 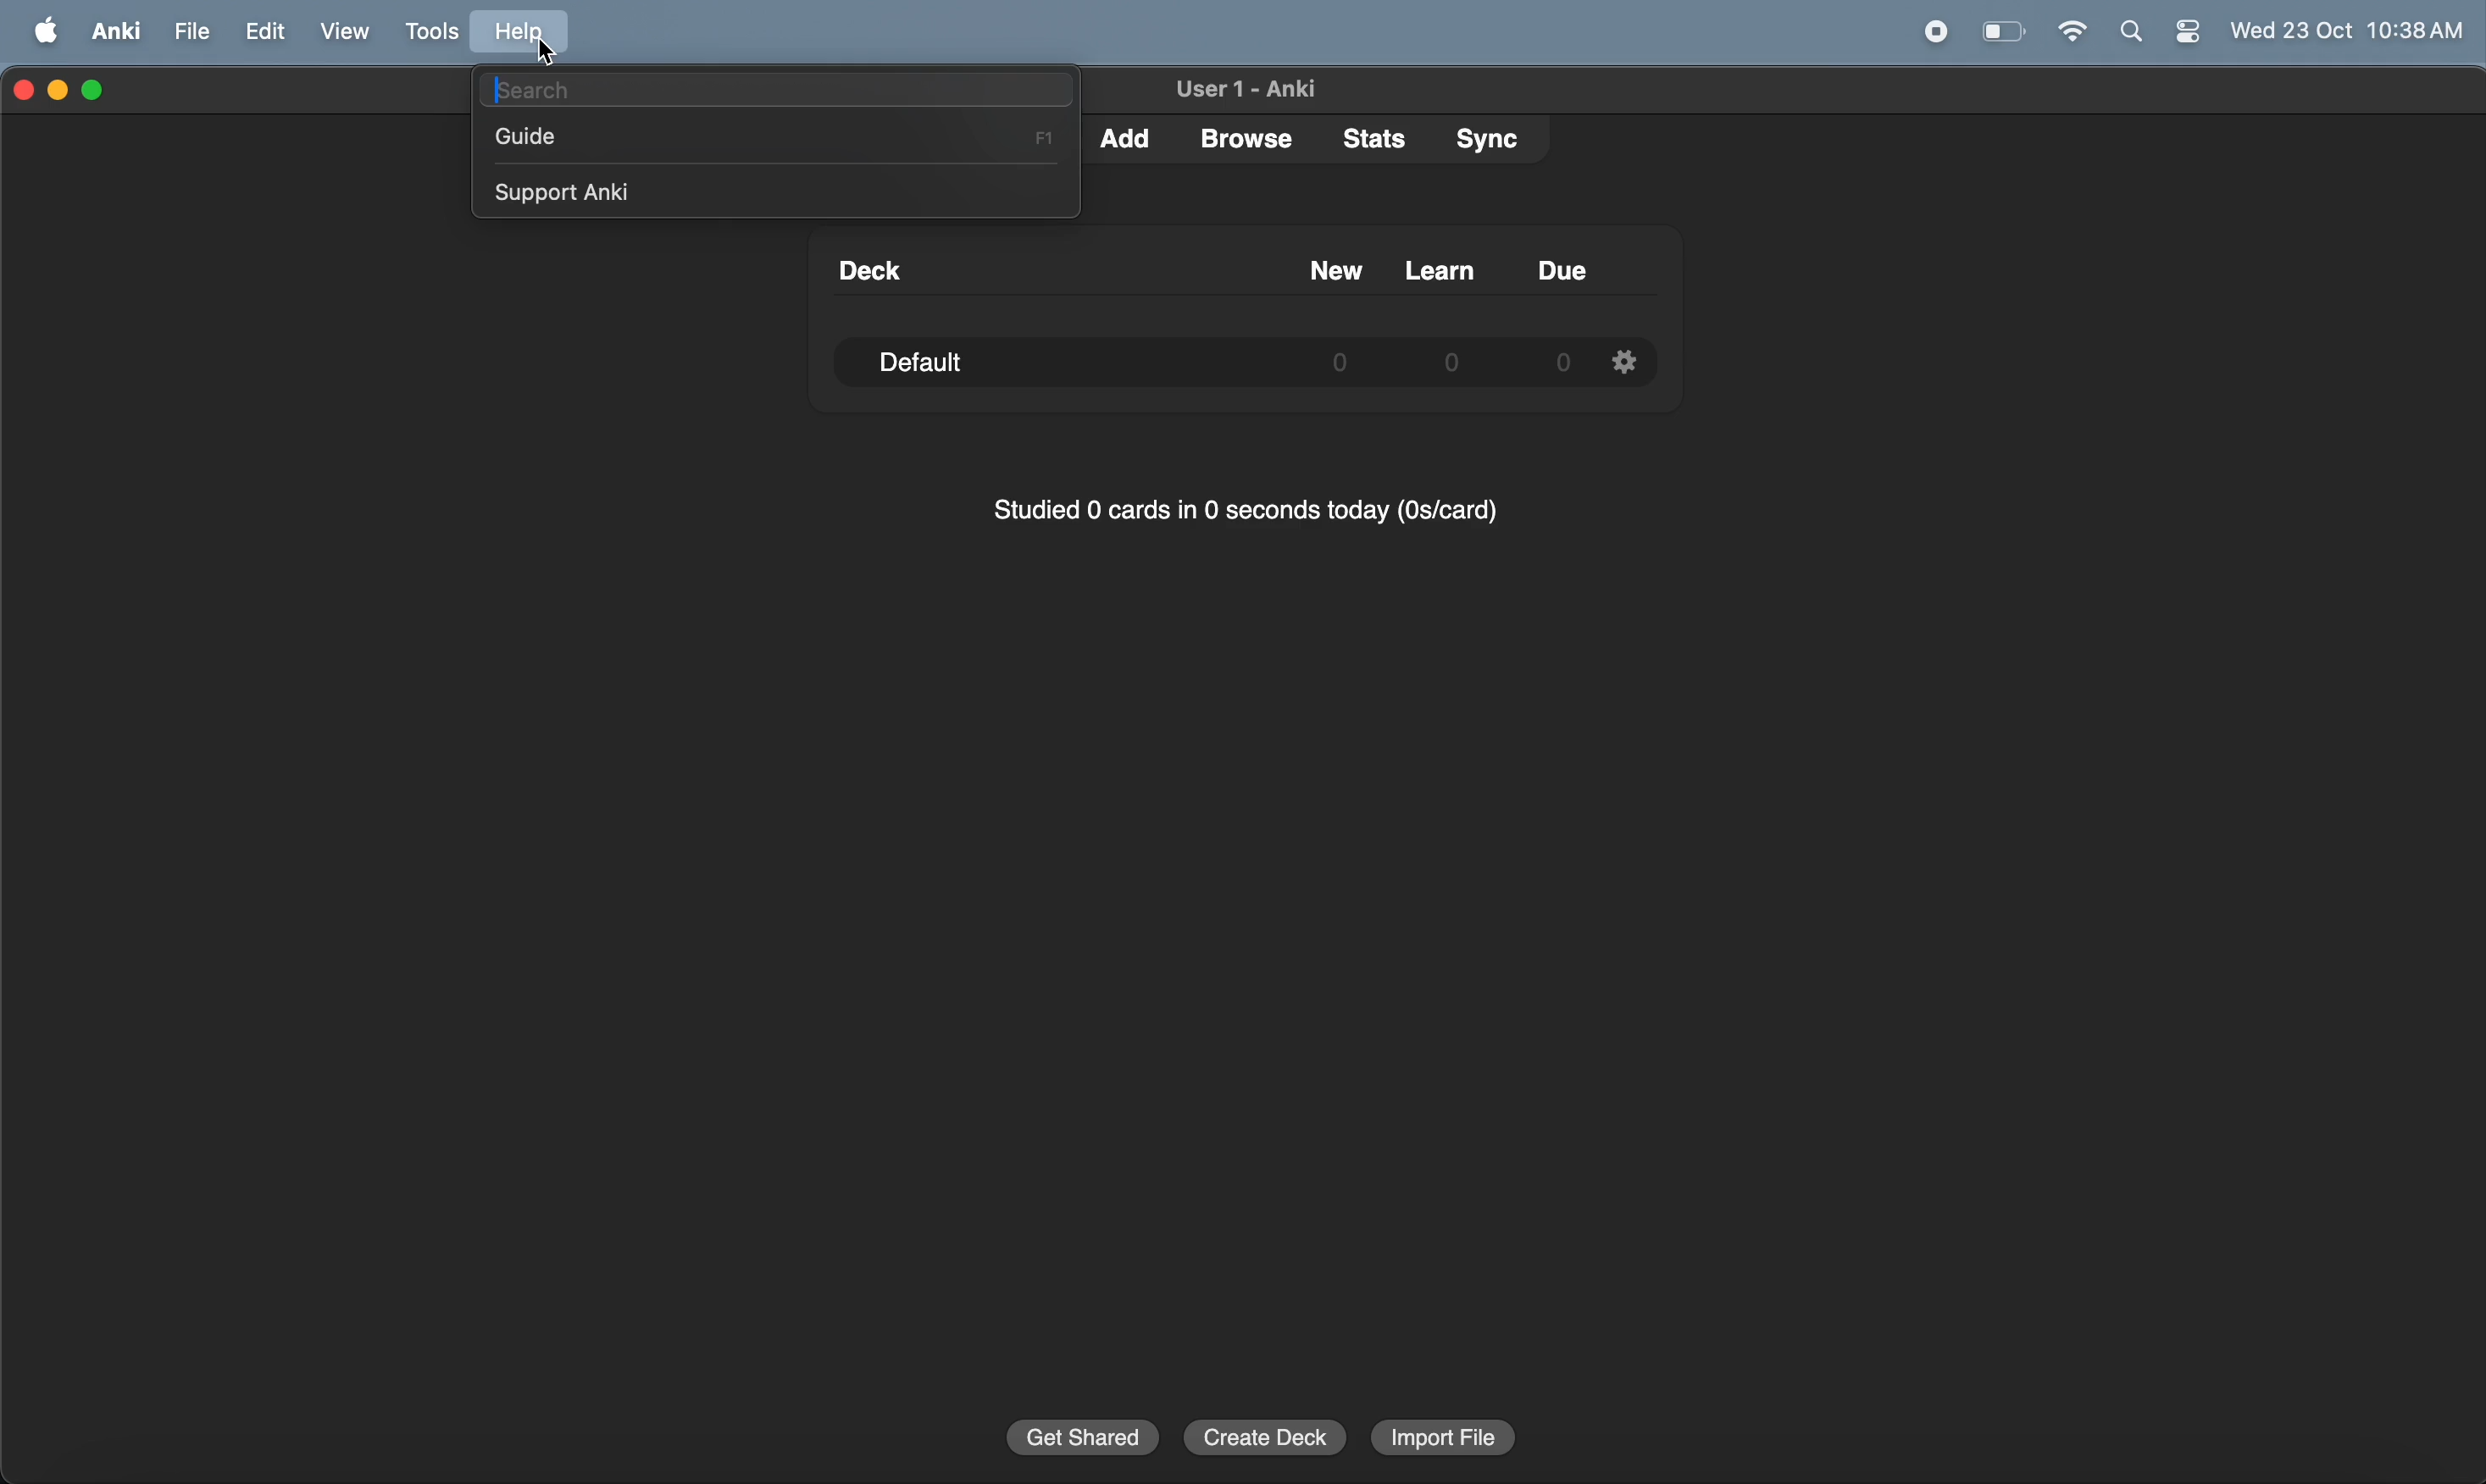 I want to click on setting, so click(x=1626, y=360).